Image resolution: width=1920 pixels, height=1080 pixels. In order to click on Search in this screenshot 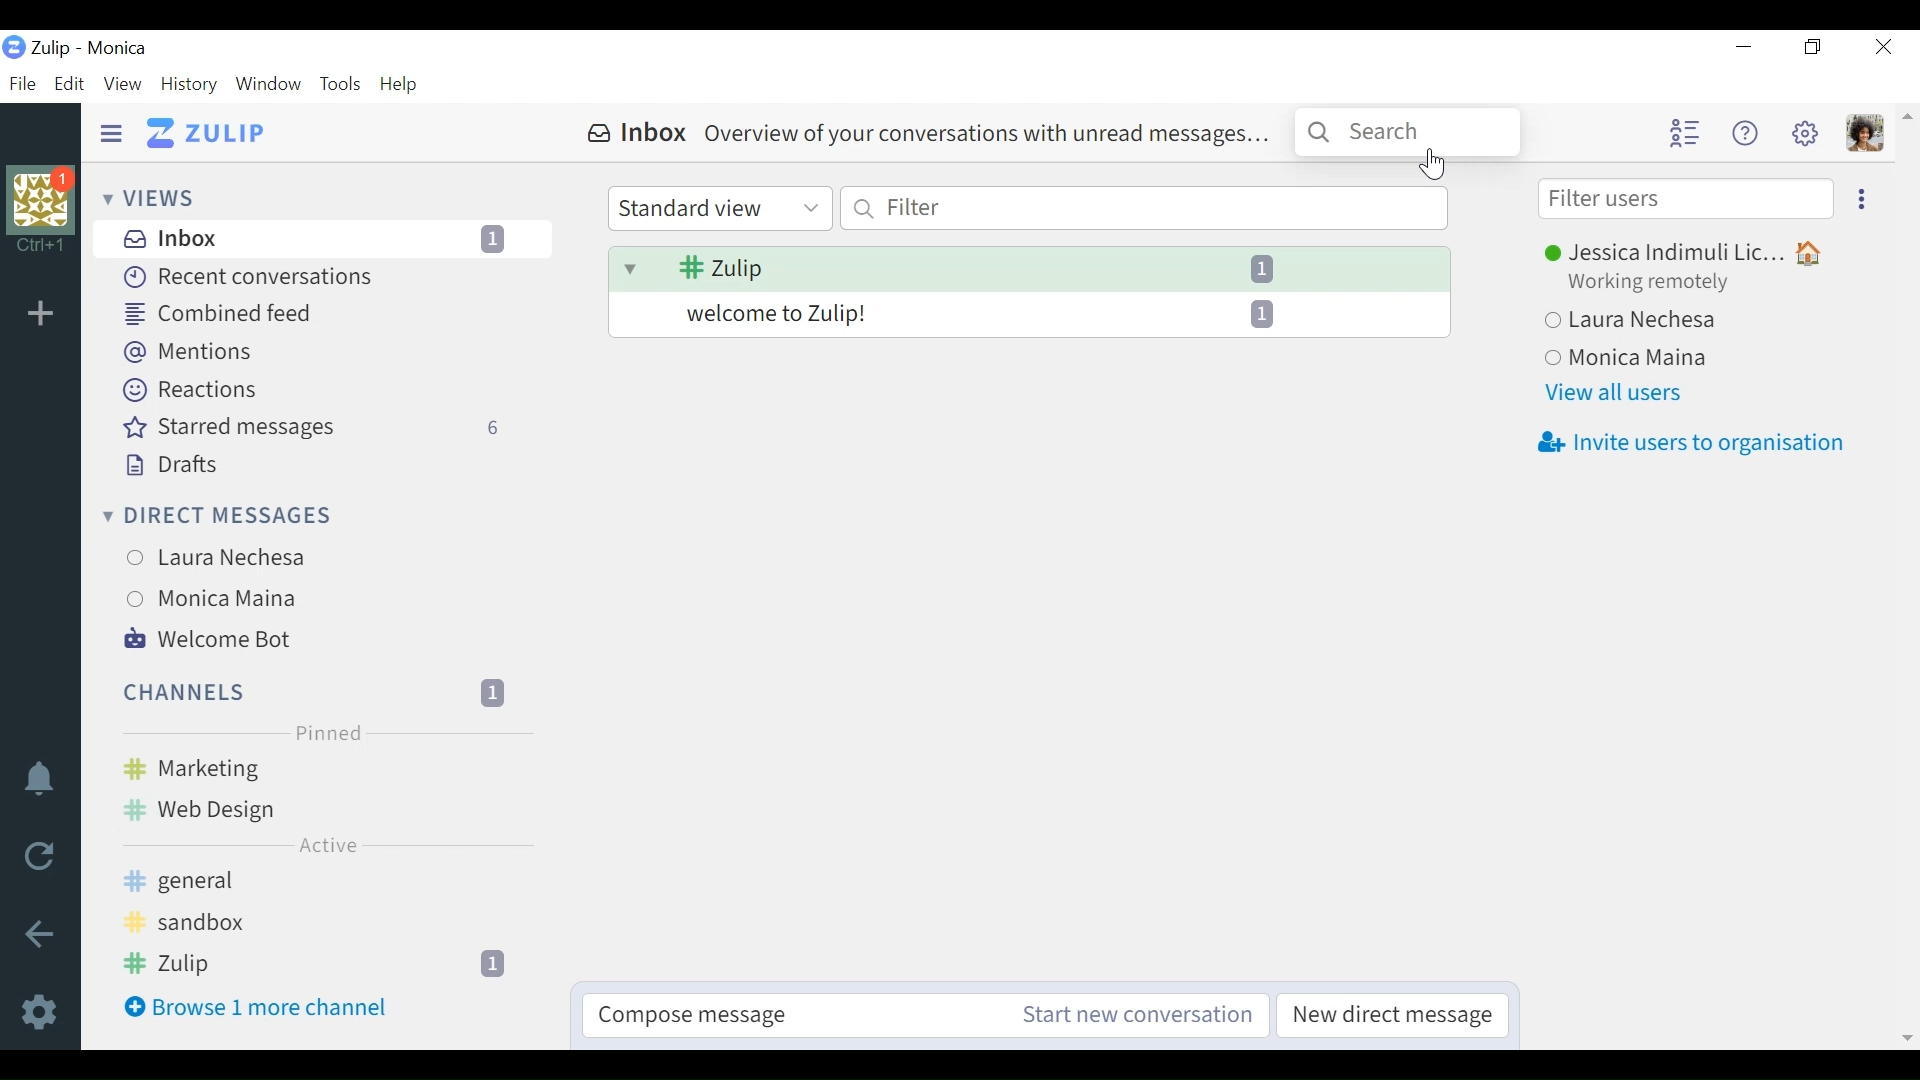, I will do `click(1403, 130)`.